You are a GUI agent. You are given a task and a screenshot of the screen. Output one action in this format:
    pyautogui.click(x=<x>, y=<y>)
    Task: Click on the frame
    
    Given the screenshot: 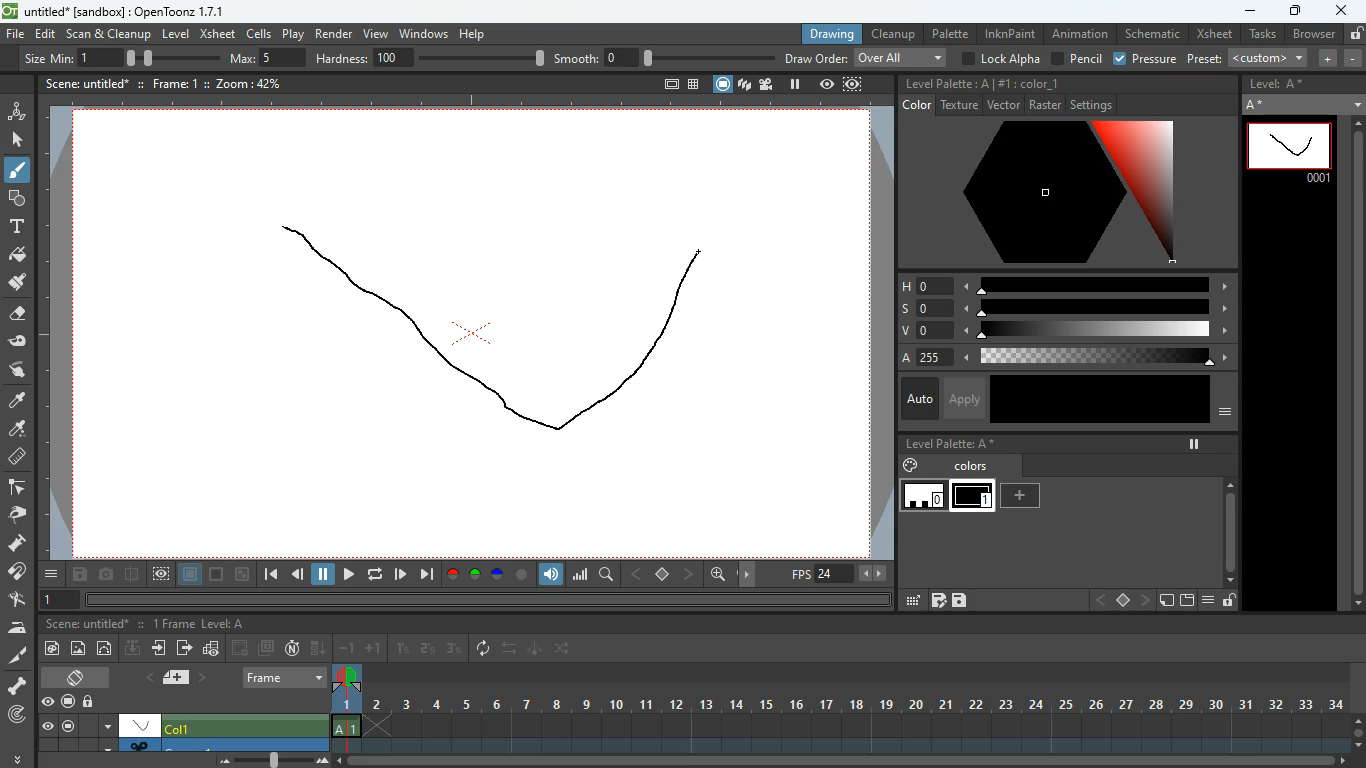 What is the action you would take?
    pyautogui.click(x=166, y=82)
    